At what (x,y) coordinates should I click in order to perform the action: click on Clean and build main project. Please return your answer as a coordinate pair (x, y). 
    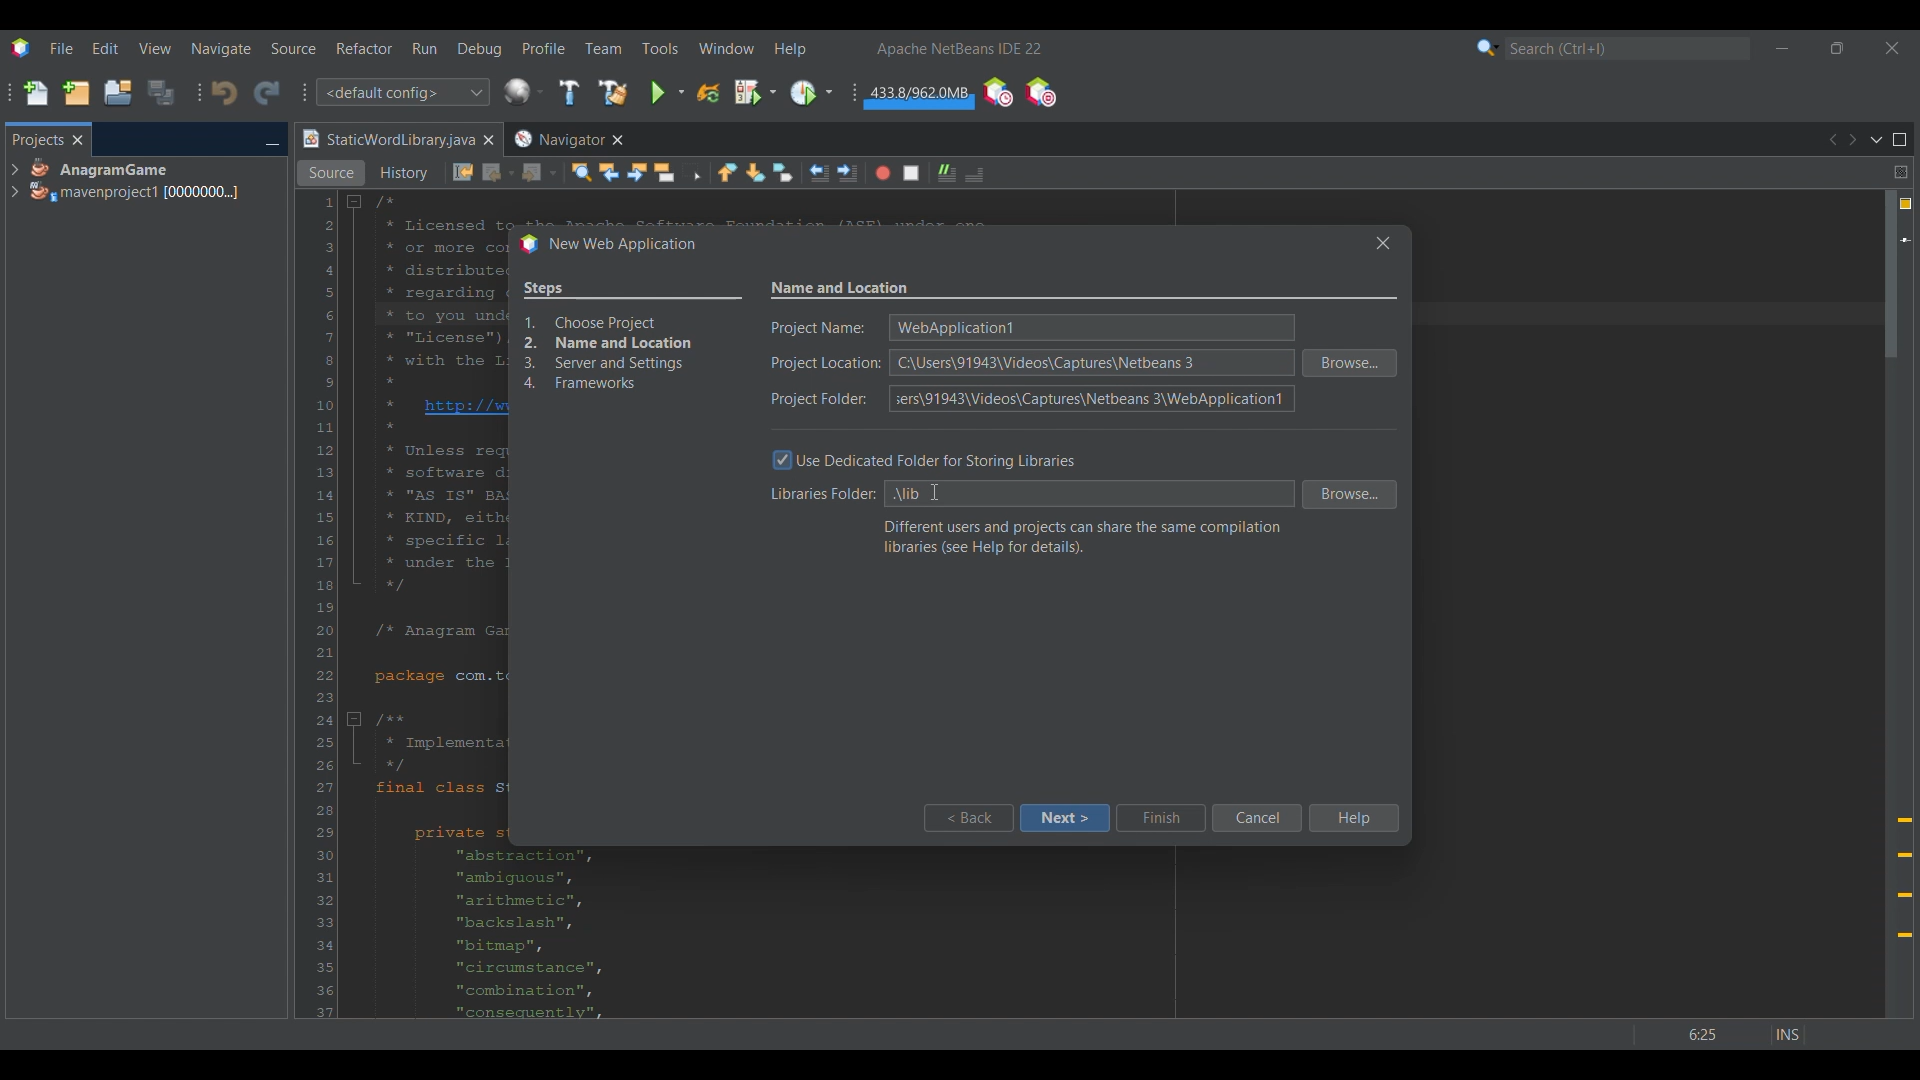
    Looking at the image, I should click on (612, 92).